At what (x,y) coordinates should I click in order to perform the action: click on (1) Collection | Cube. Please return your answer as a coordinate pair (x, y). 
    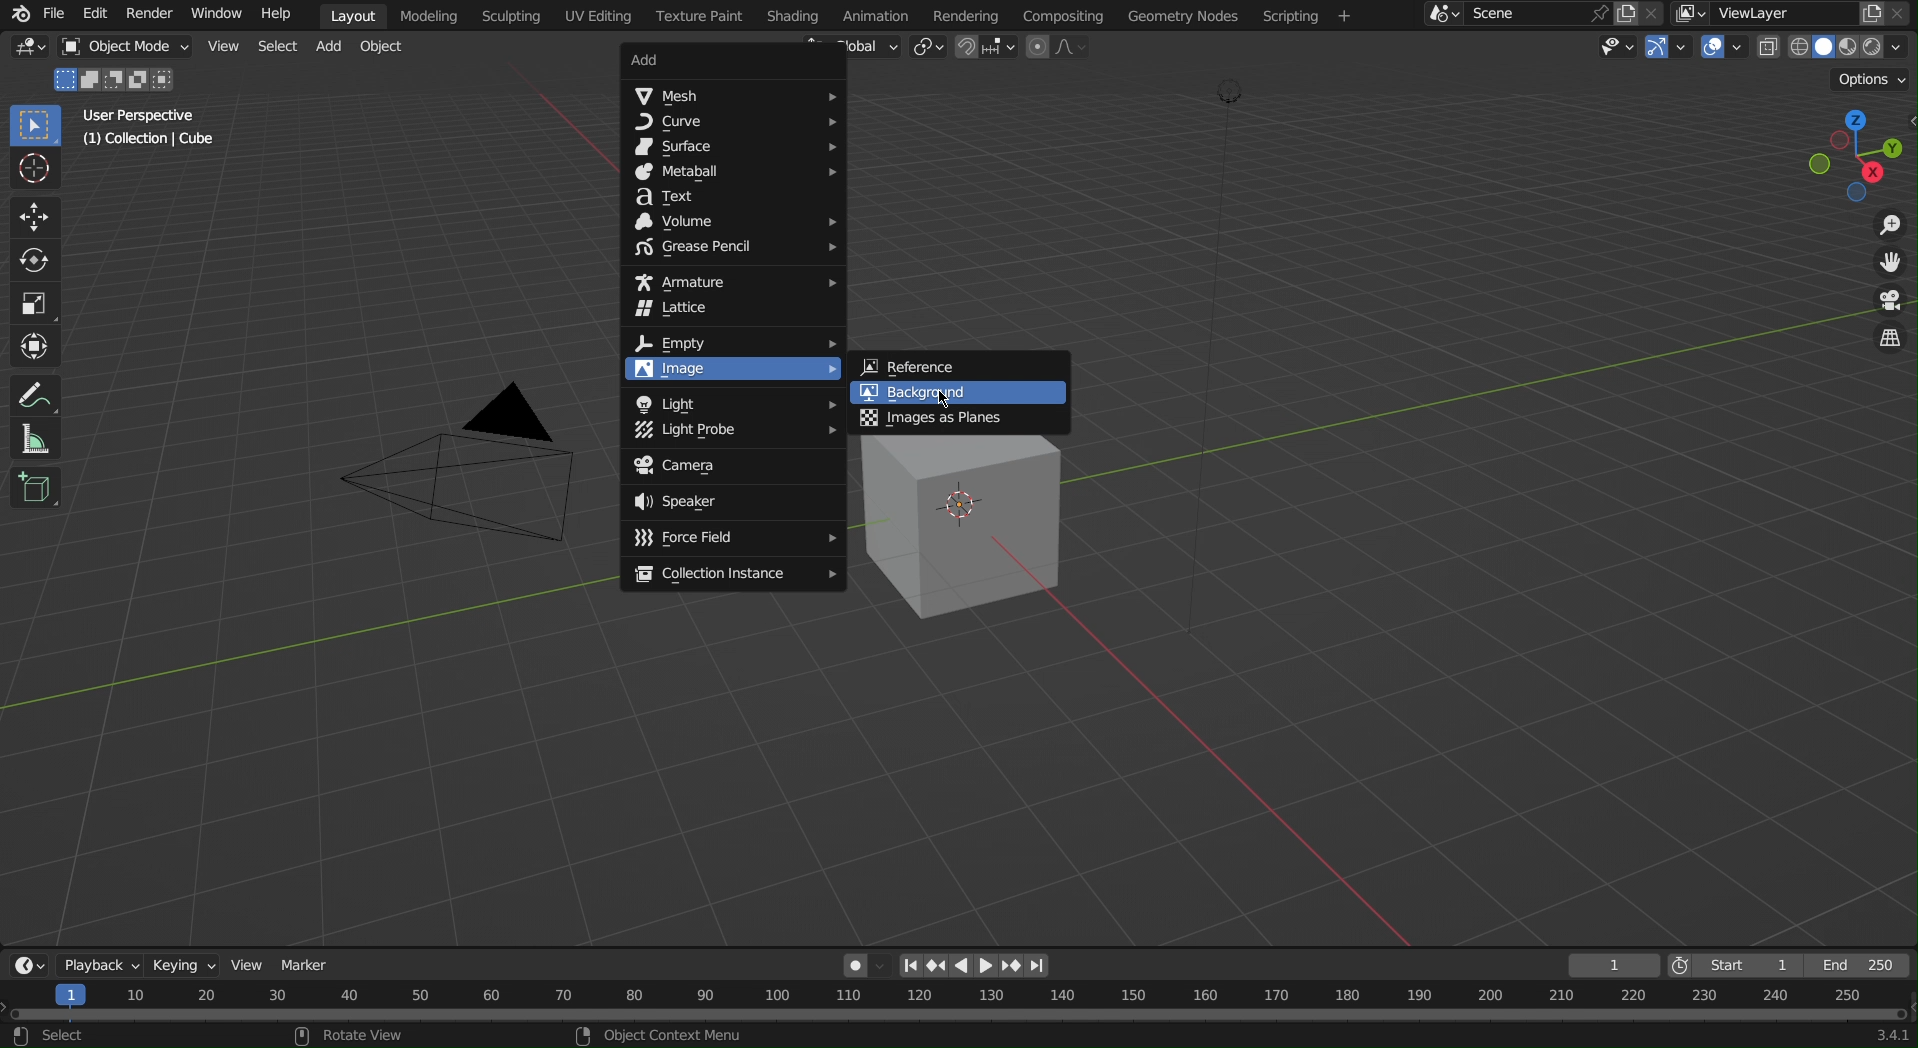
    Looking at the image, I should click on (152, 141).